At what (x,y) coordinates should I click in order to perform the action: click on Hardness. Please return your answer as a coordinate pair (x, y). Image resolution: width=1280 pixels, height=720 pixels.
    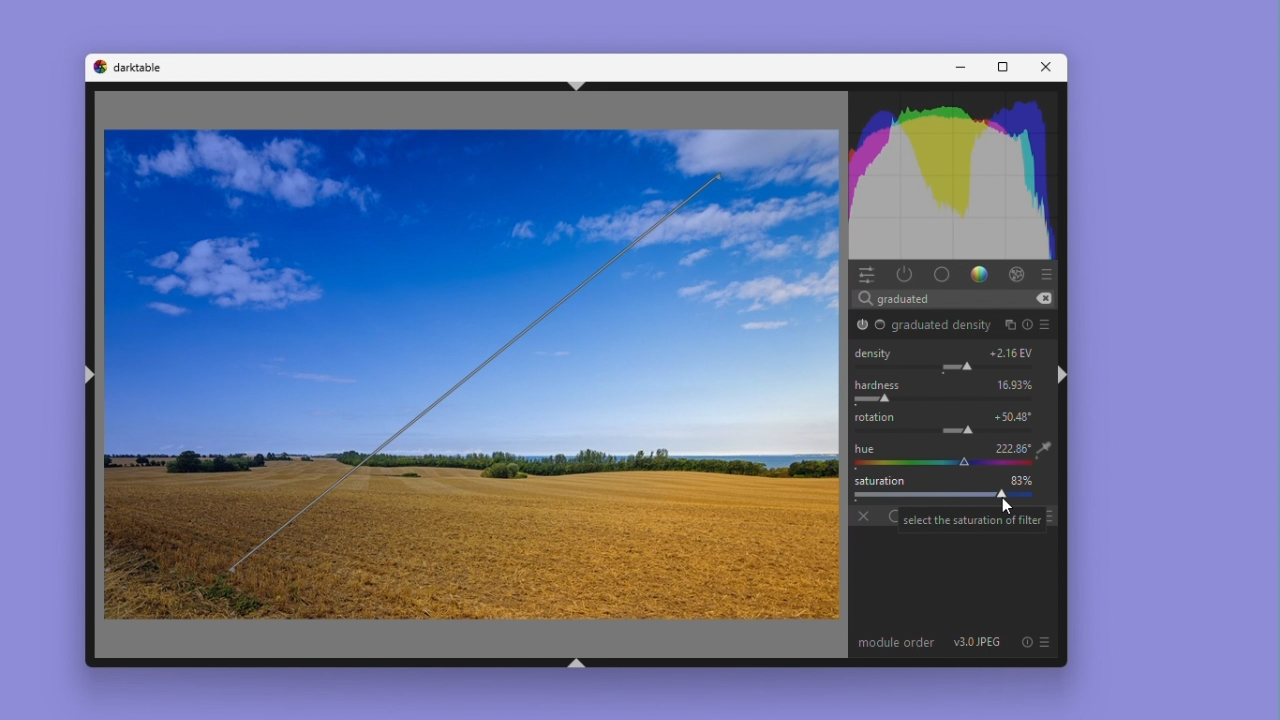
    Looking at the image, I should click on (876, 383).